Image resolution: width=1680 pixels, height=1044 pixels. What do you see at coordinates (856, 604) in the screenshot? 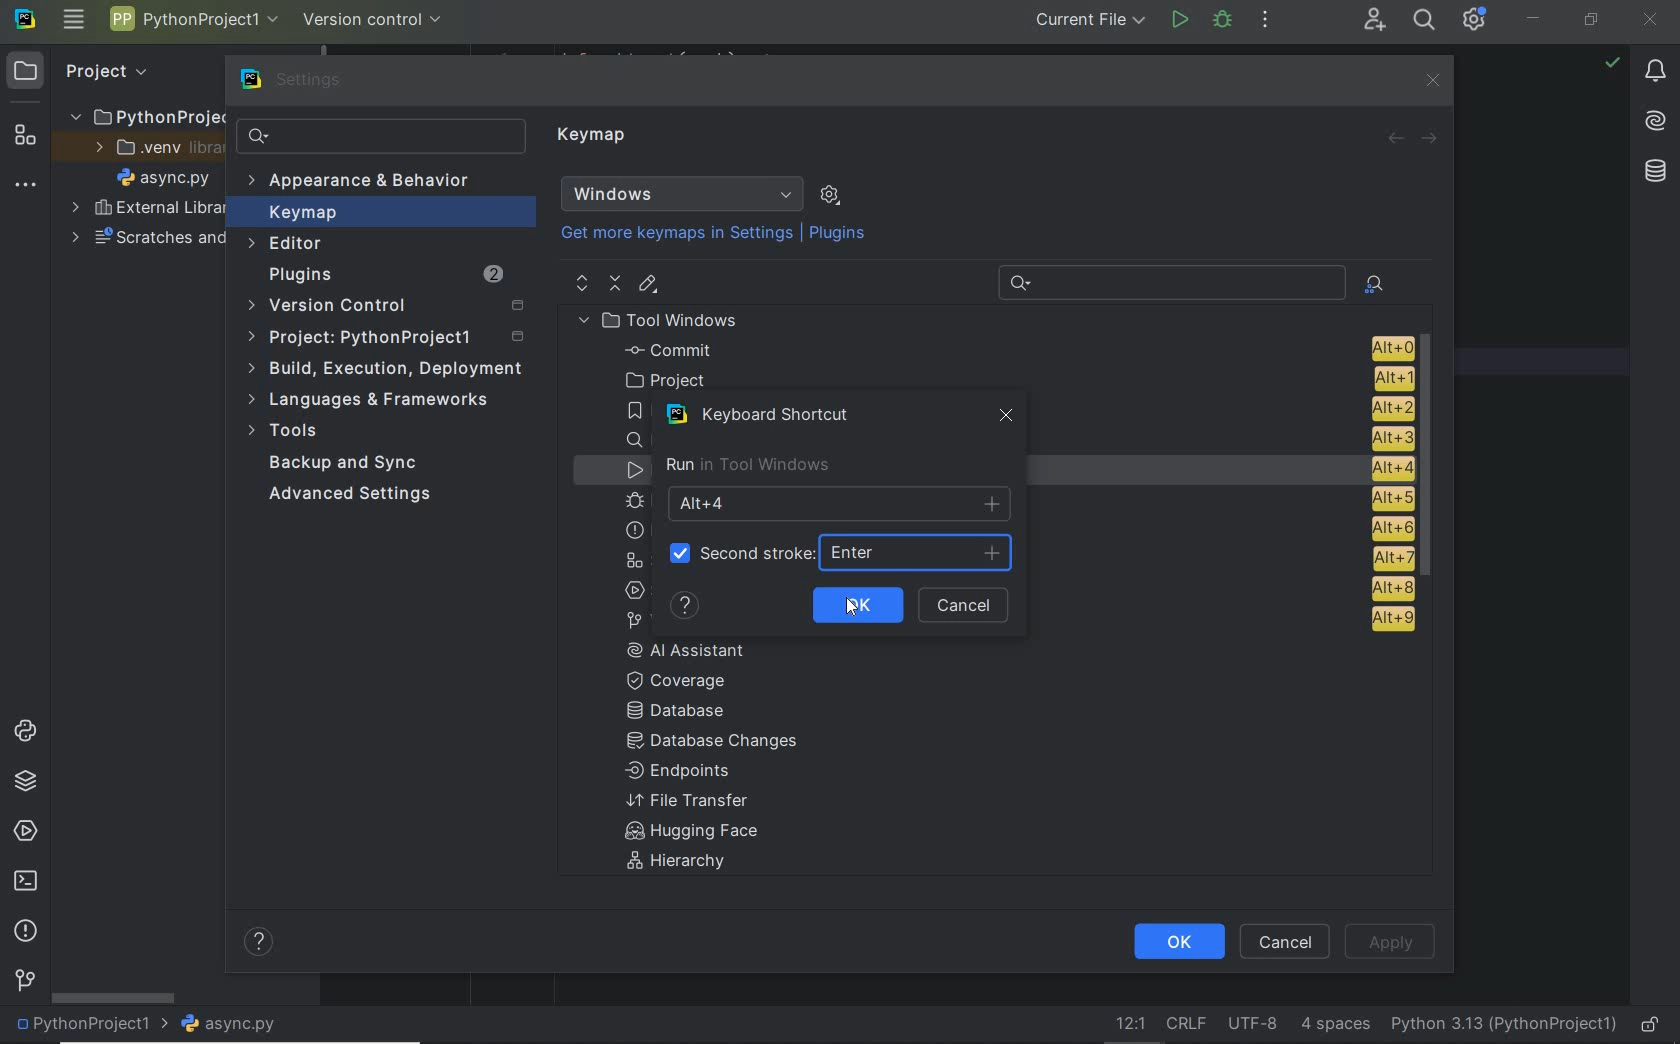
I see `OK` at bounding box center [856, 604].